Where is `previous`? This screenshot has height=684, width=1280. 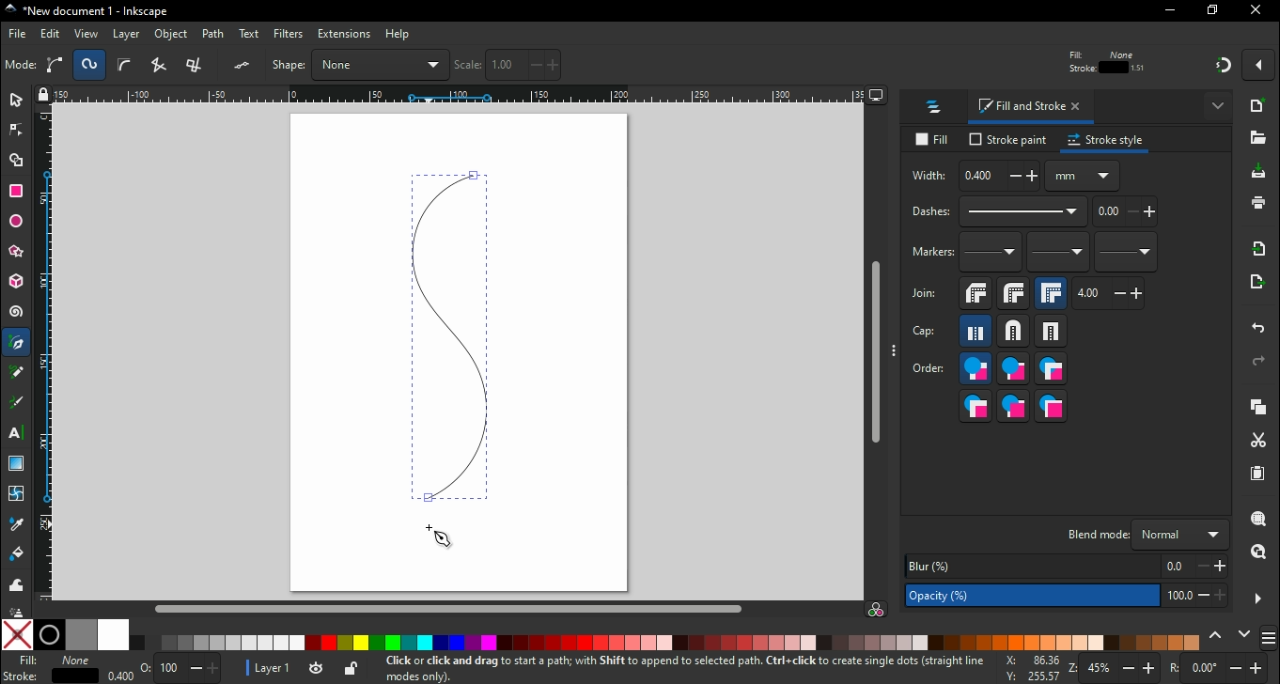
previous is located at coordinates (1217, 635).